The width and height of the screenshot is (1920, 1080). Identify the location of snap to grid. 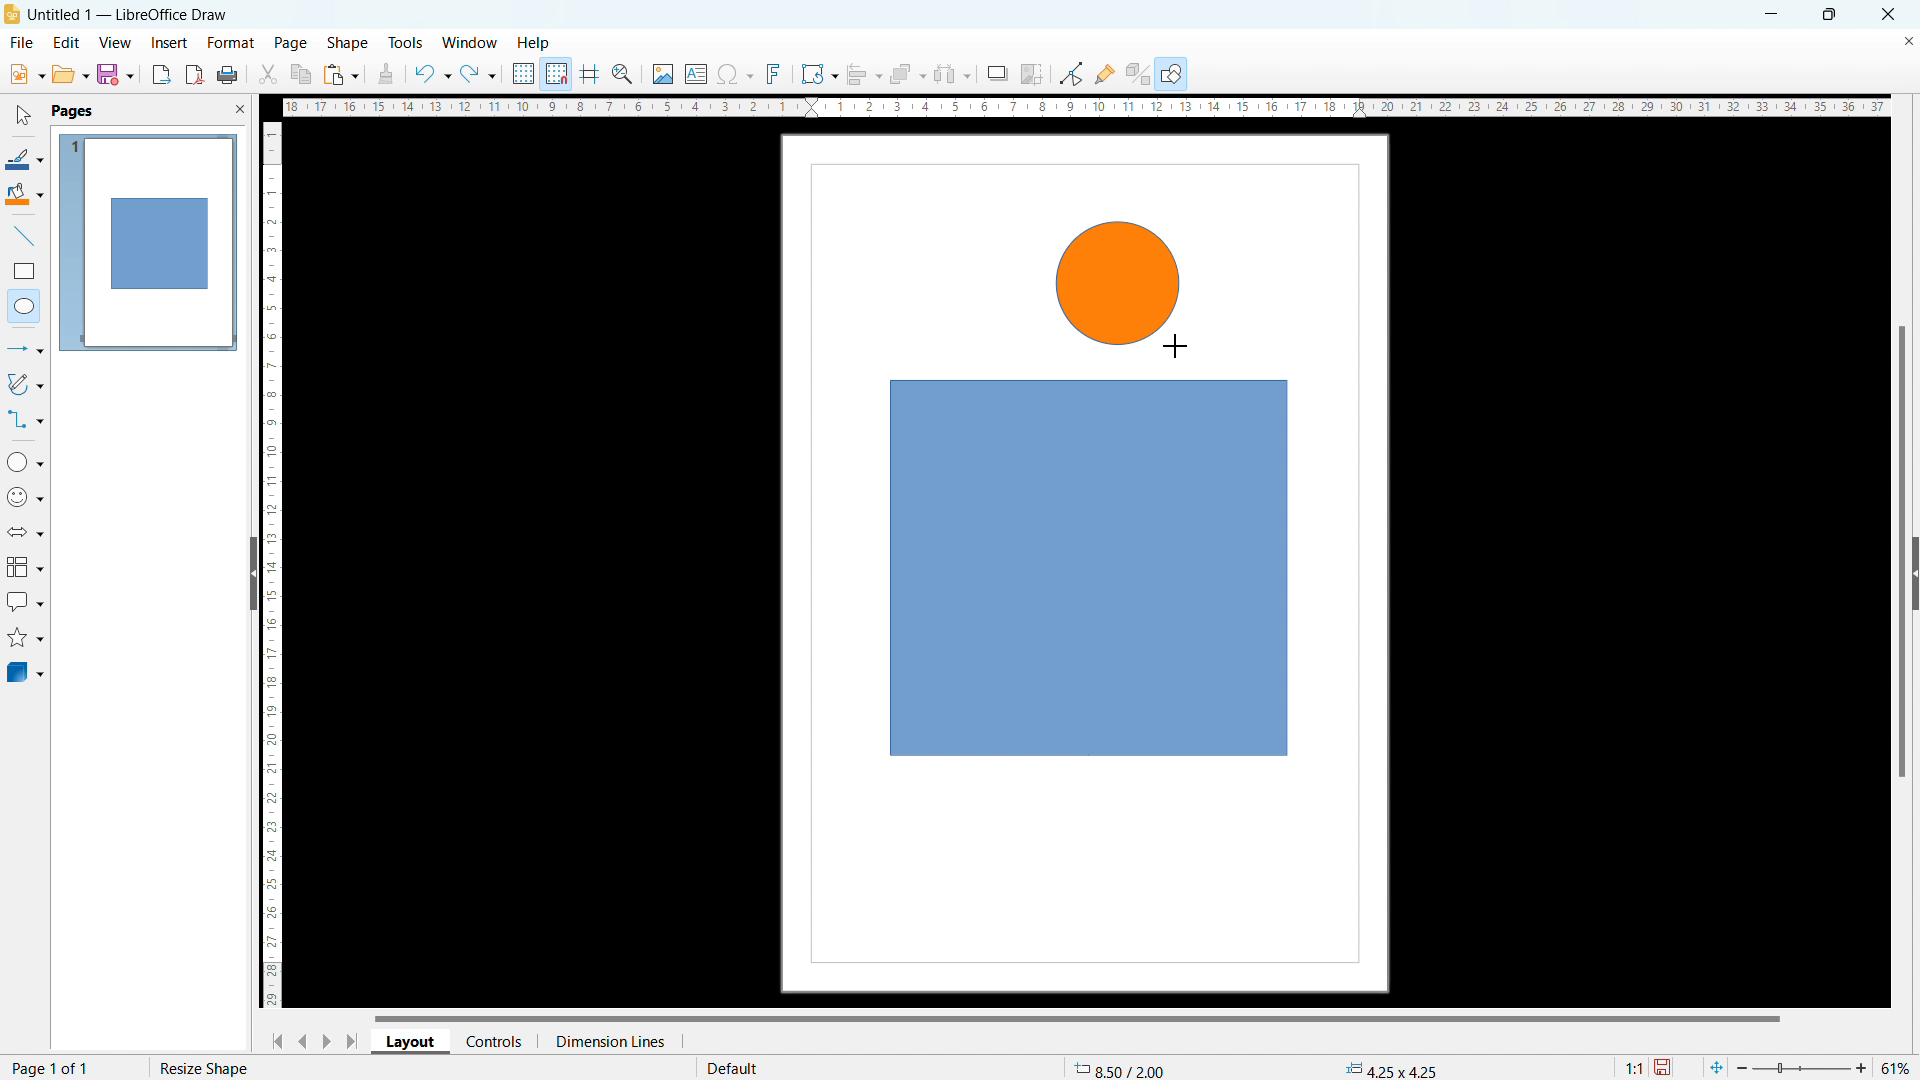
(556, 72).